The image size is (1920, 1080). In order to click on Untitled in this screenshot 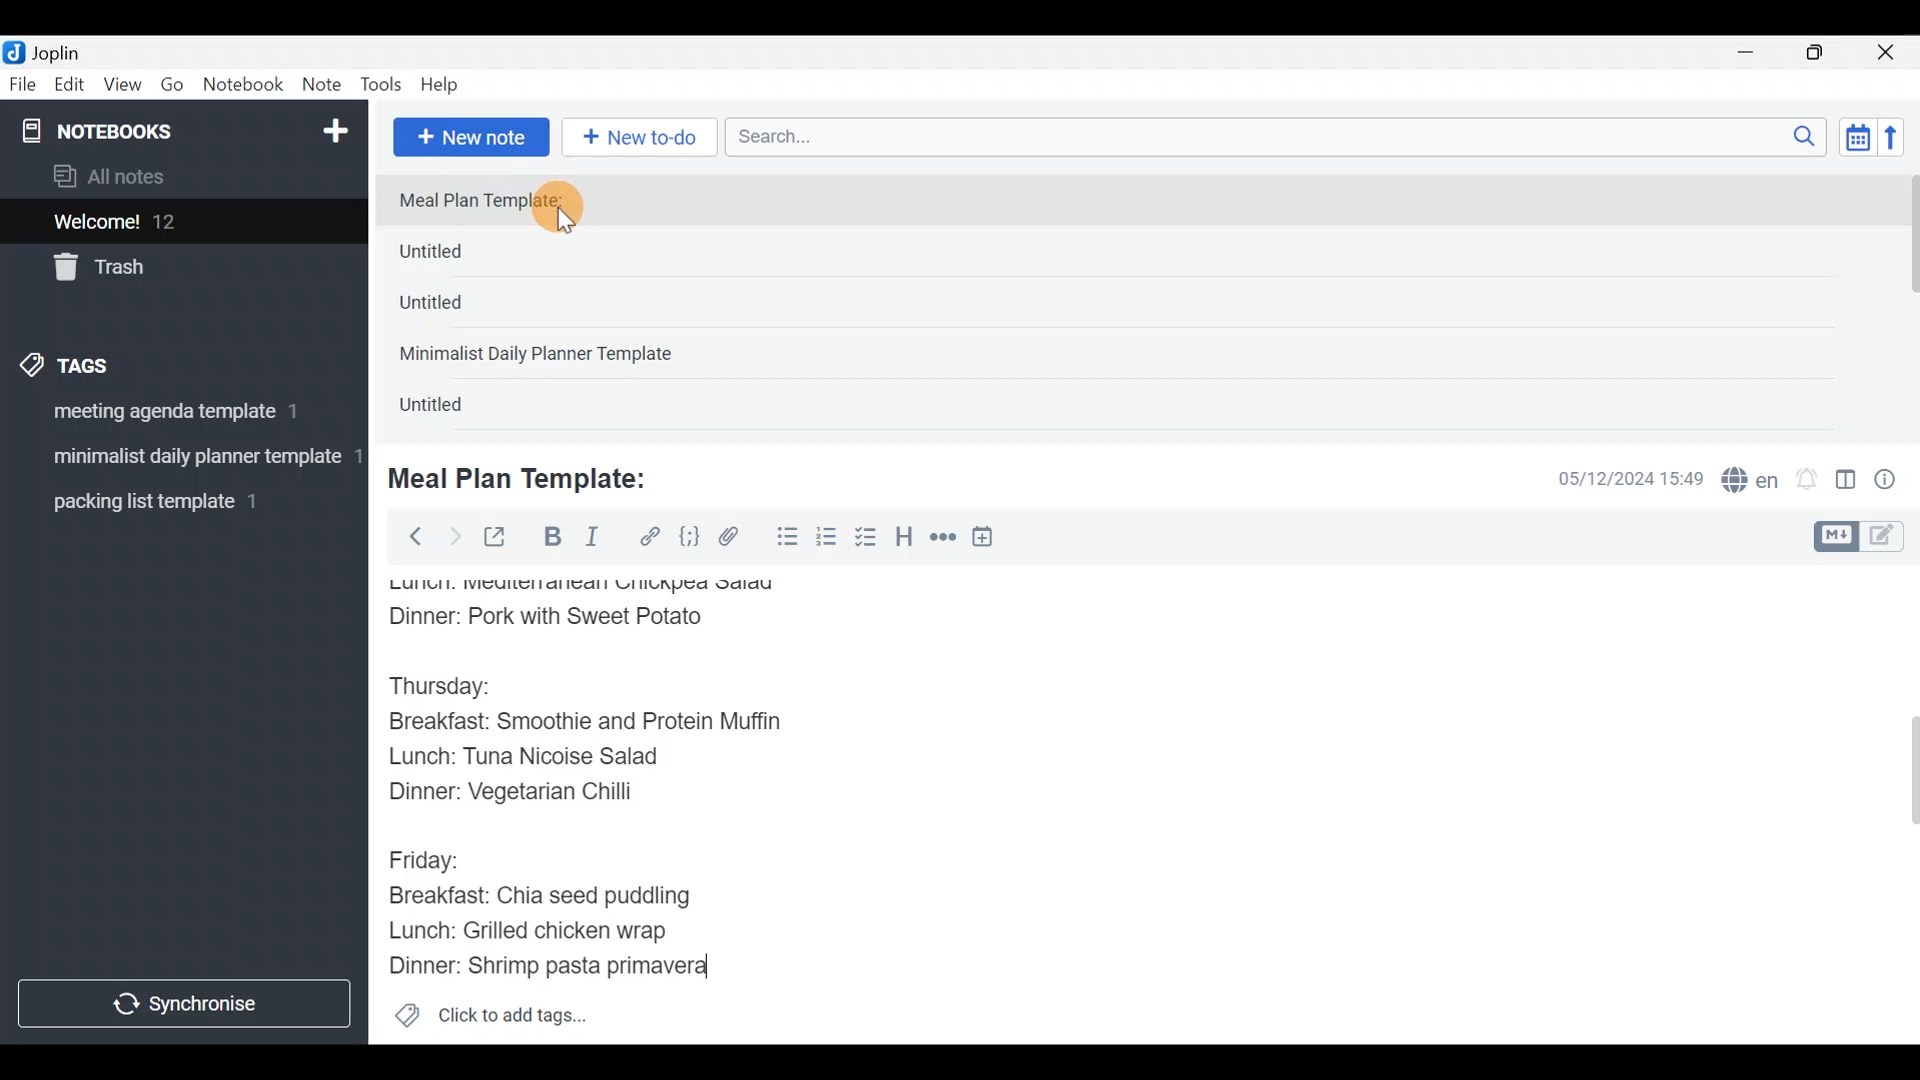, I will do `click(454, 409)`.